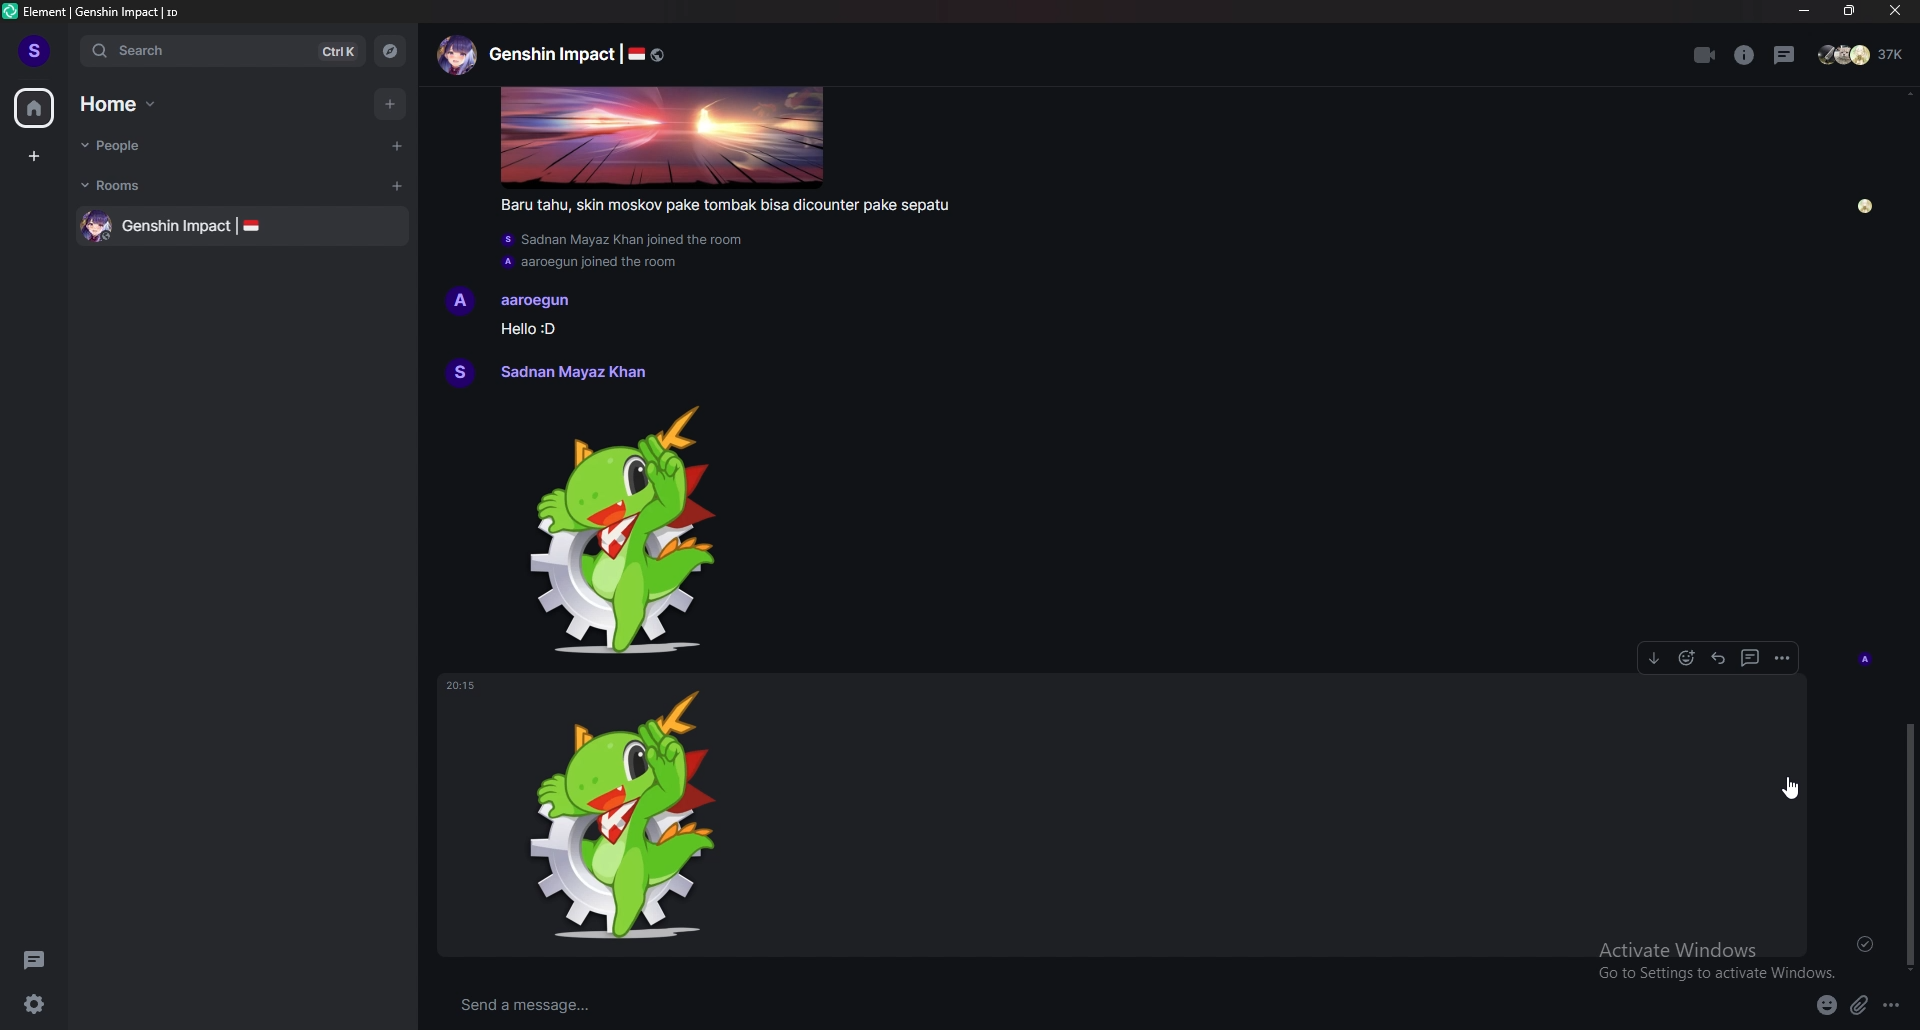  What do you see at coordinates (1782, 658) in the screenshot?
I see `options` at bounding box center [1782, 658].